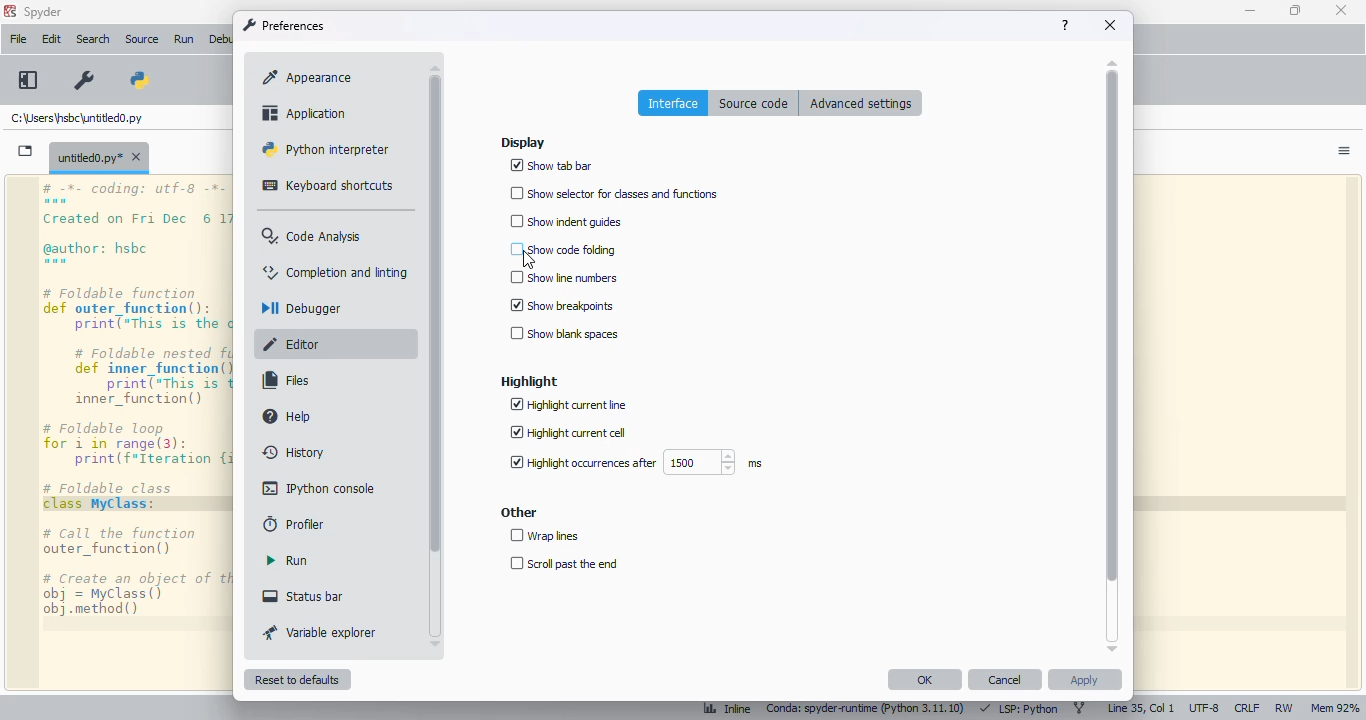 The height and width of the screenshot is (720, 1366). Describe the element at coordinates (288, 560) in the screenshot. I see `run` at that location.